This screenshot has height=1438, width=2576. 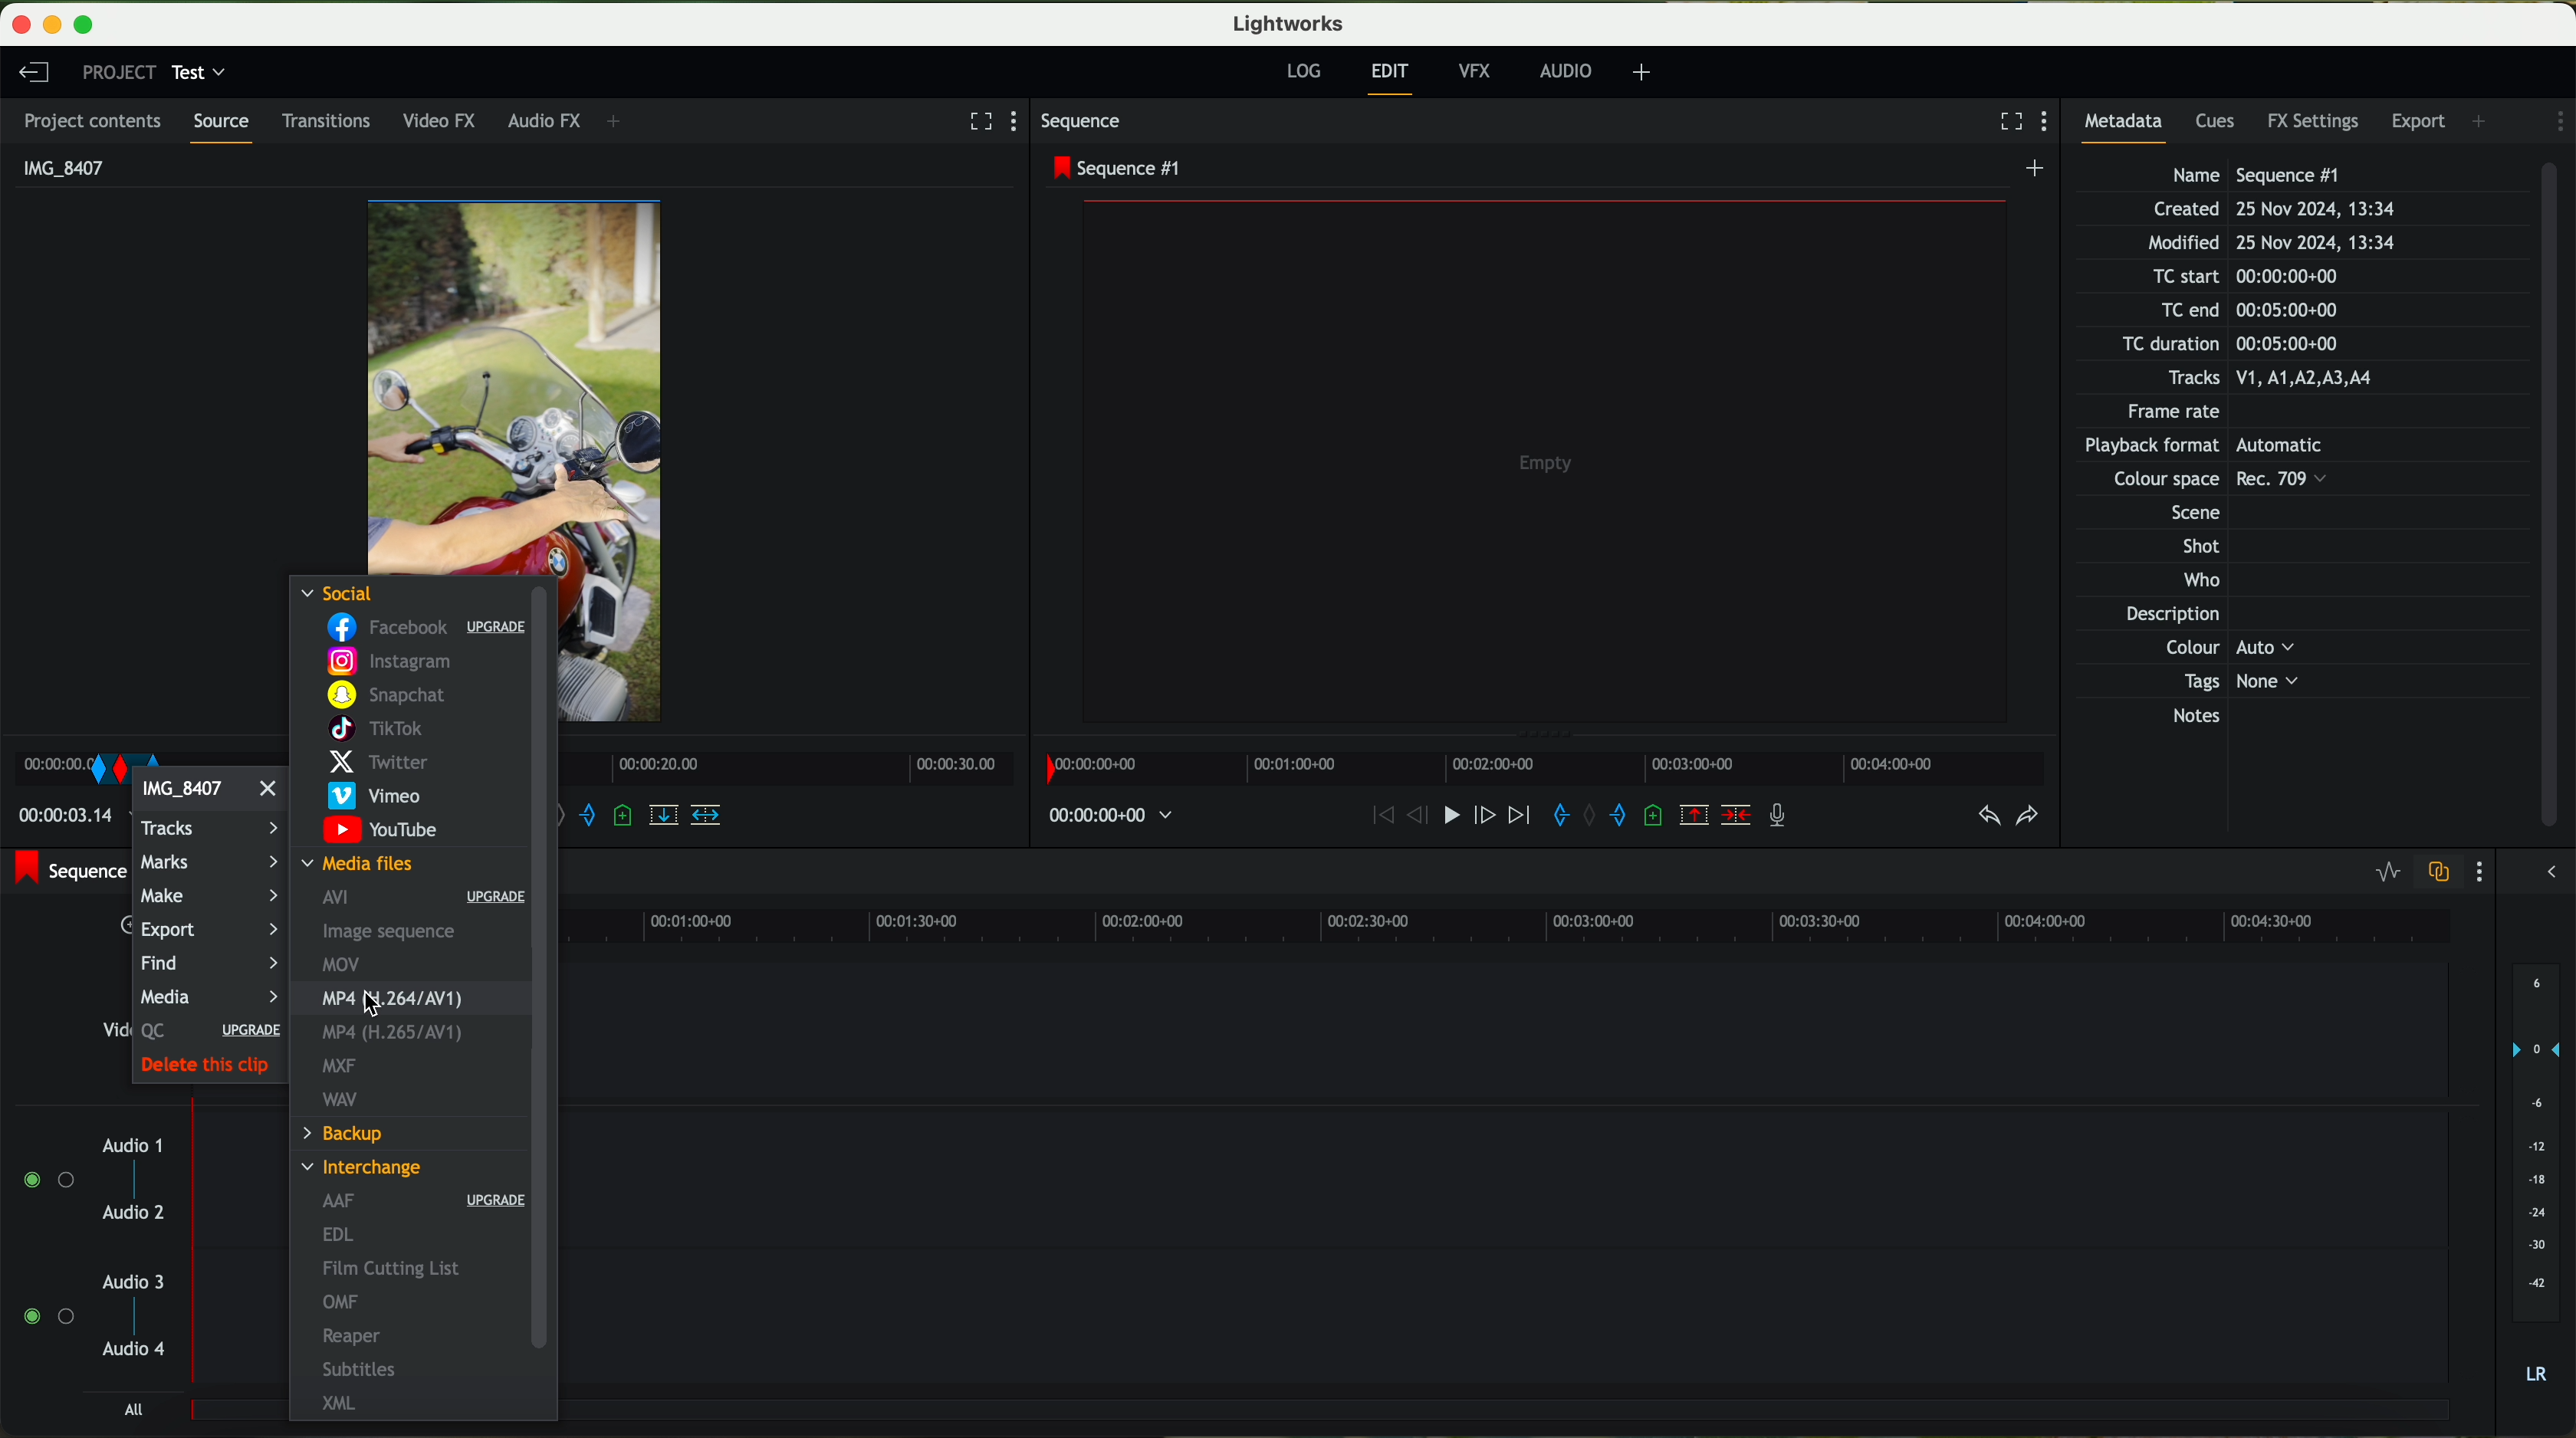 I want to click on sequence #1, so click(x=67, y=874).